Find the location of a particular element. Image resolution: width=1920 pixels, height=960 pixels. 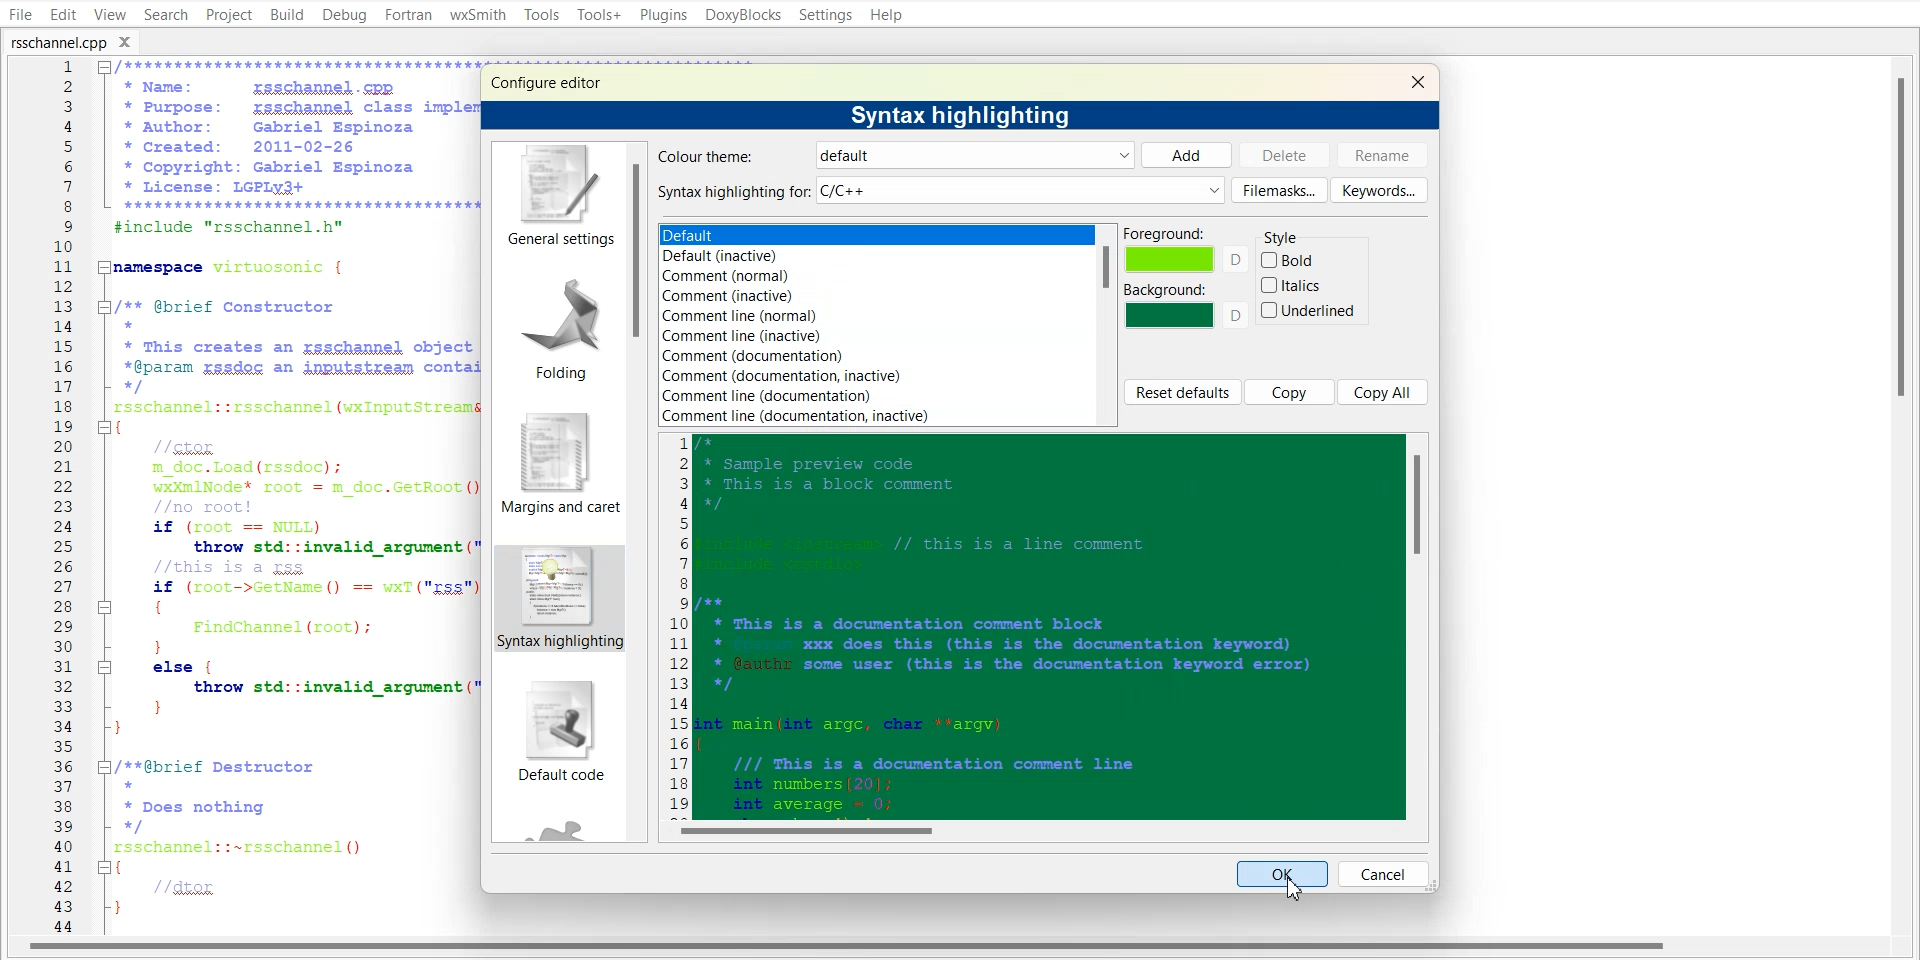

Reset defaults is located at coordinates (1182, 392).